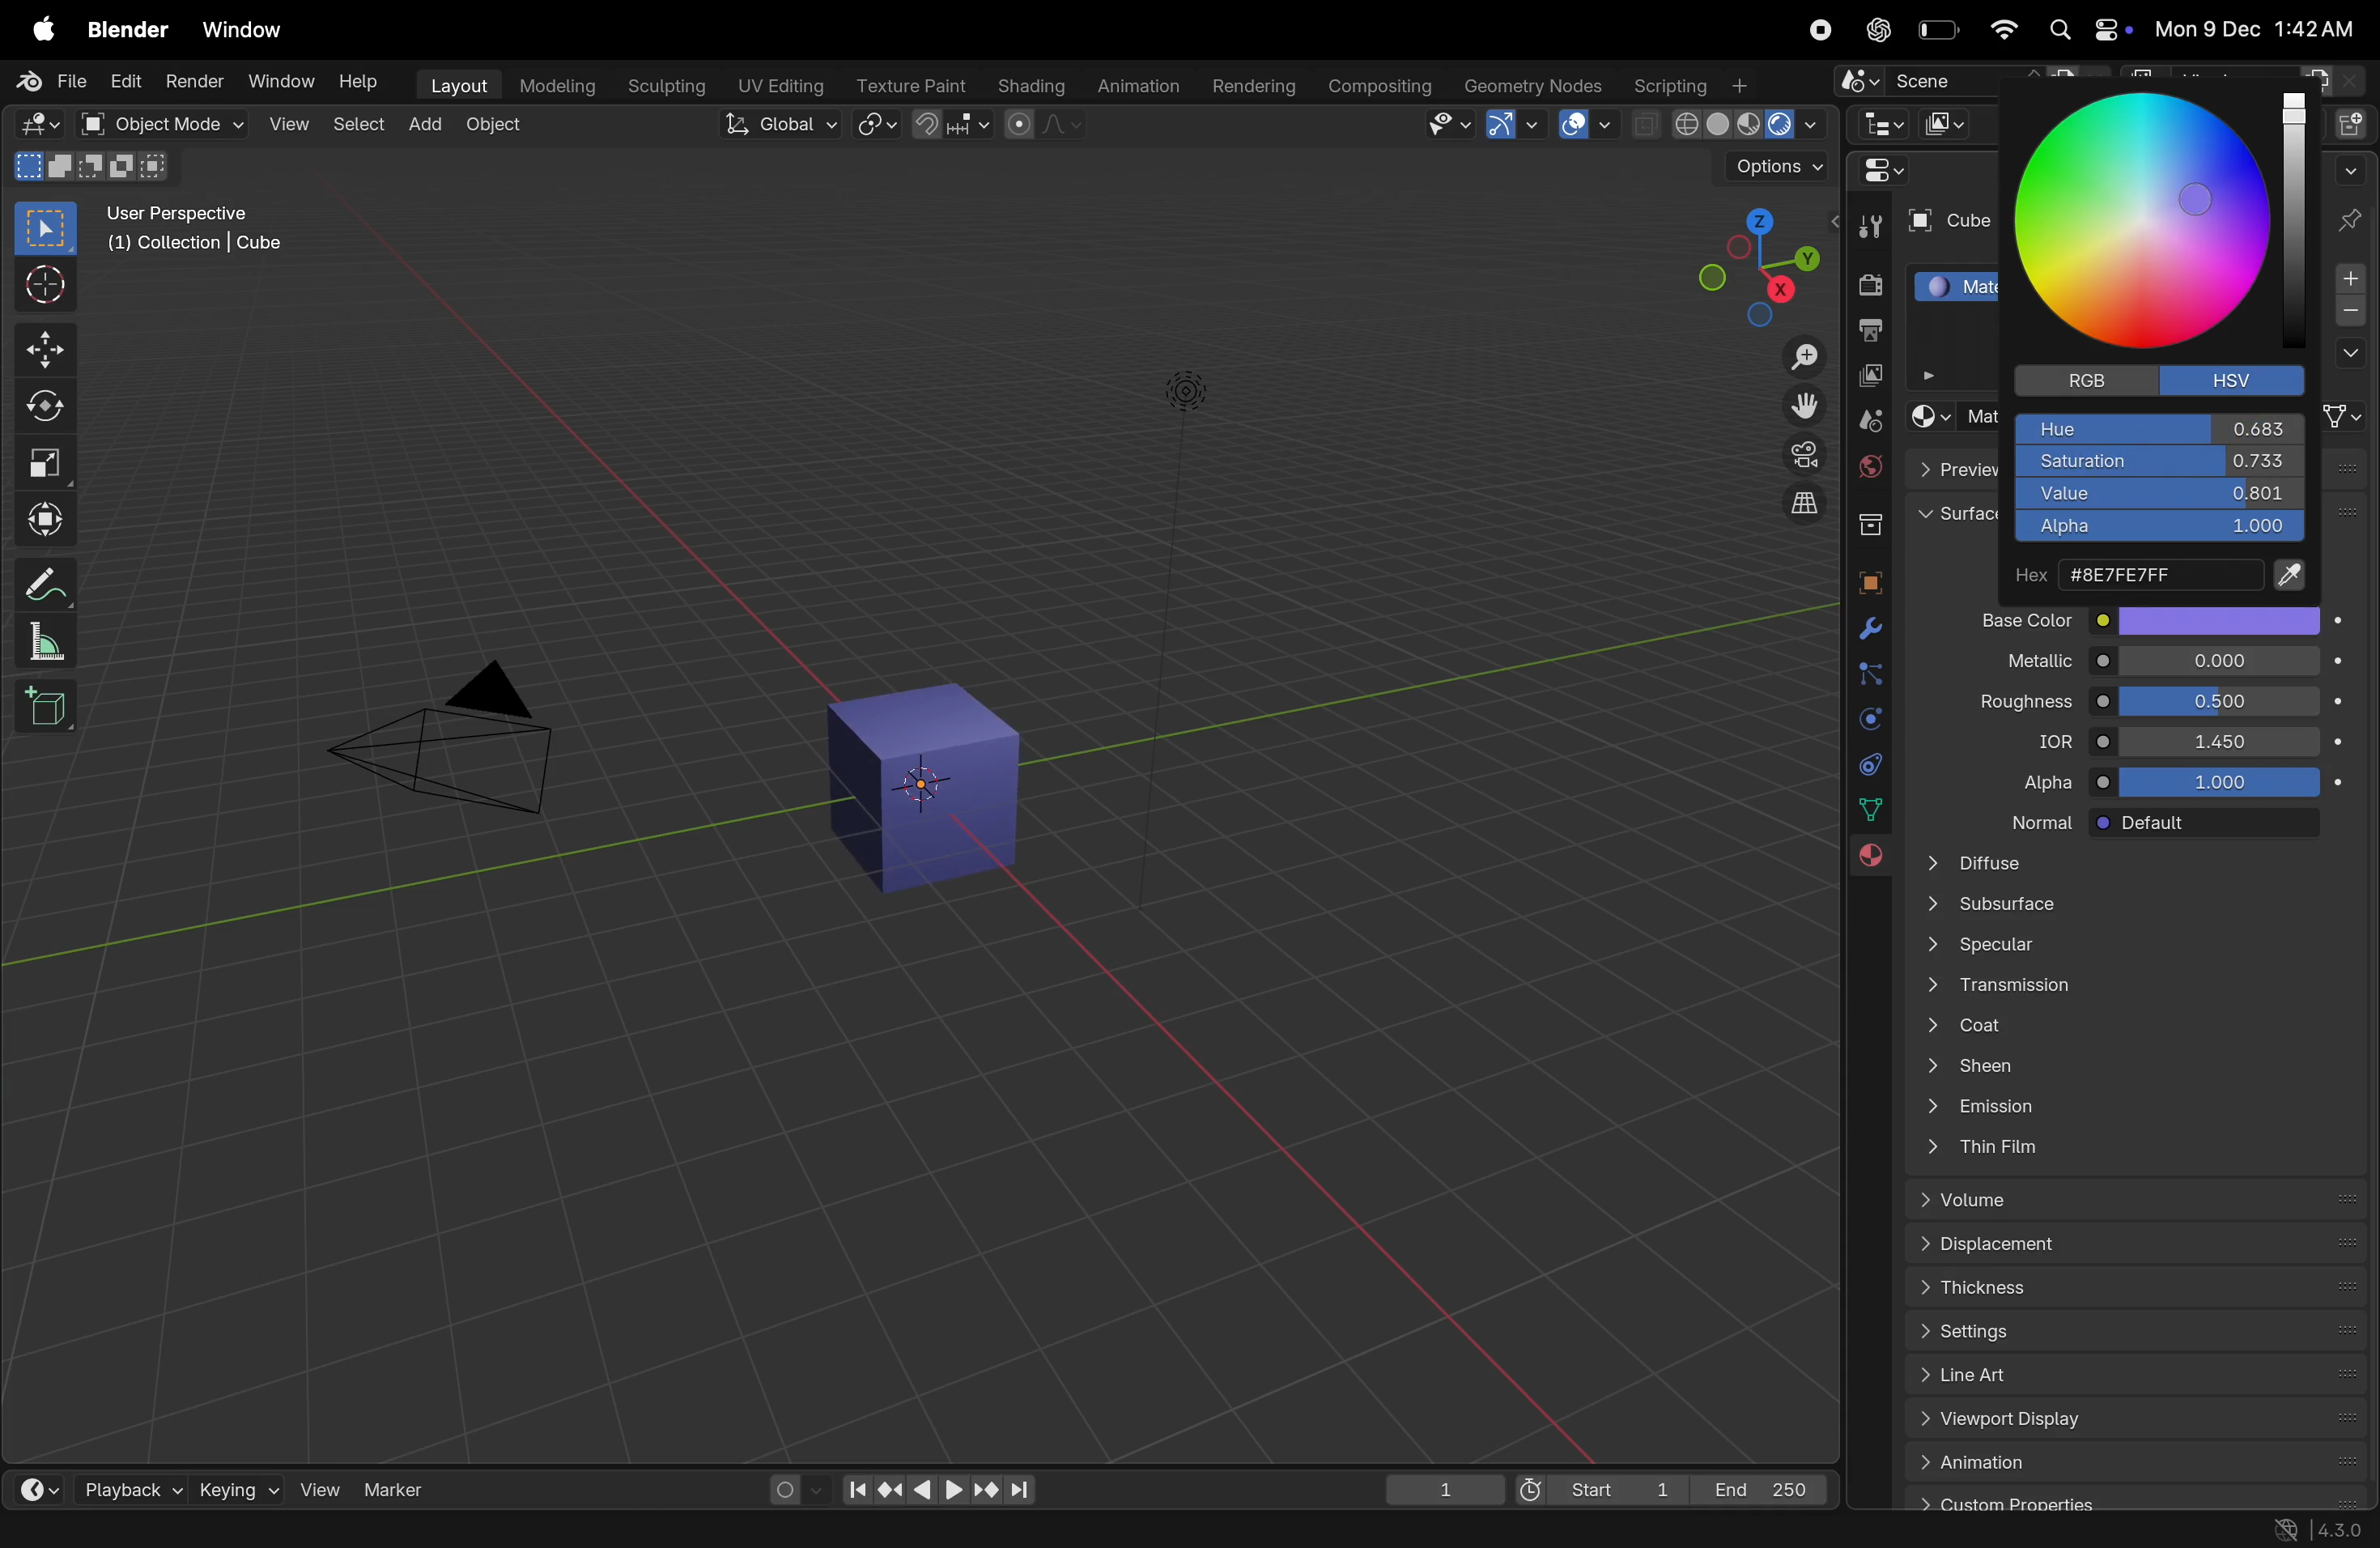 This screenshot has height=1548, width=2380. What do you see at coordinates (195, 80) in the screenshot?
I see `render` at bounding box center [195, 80].